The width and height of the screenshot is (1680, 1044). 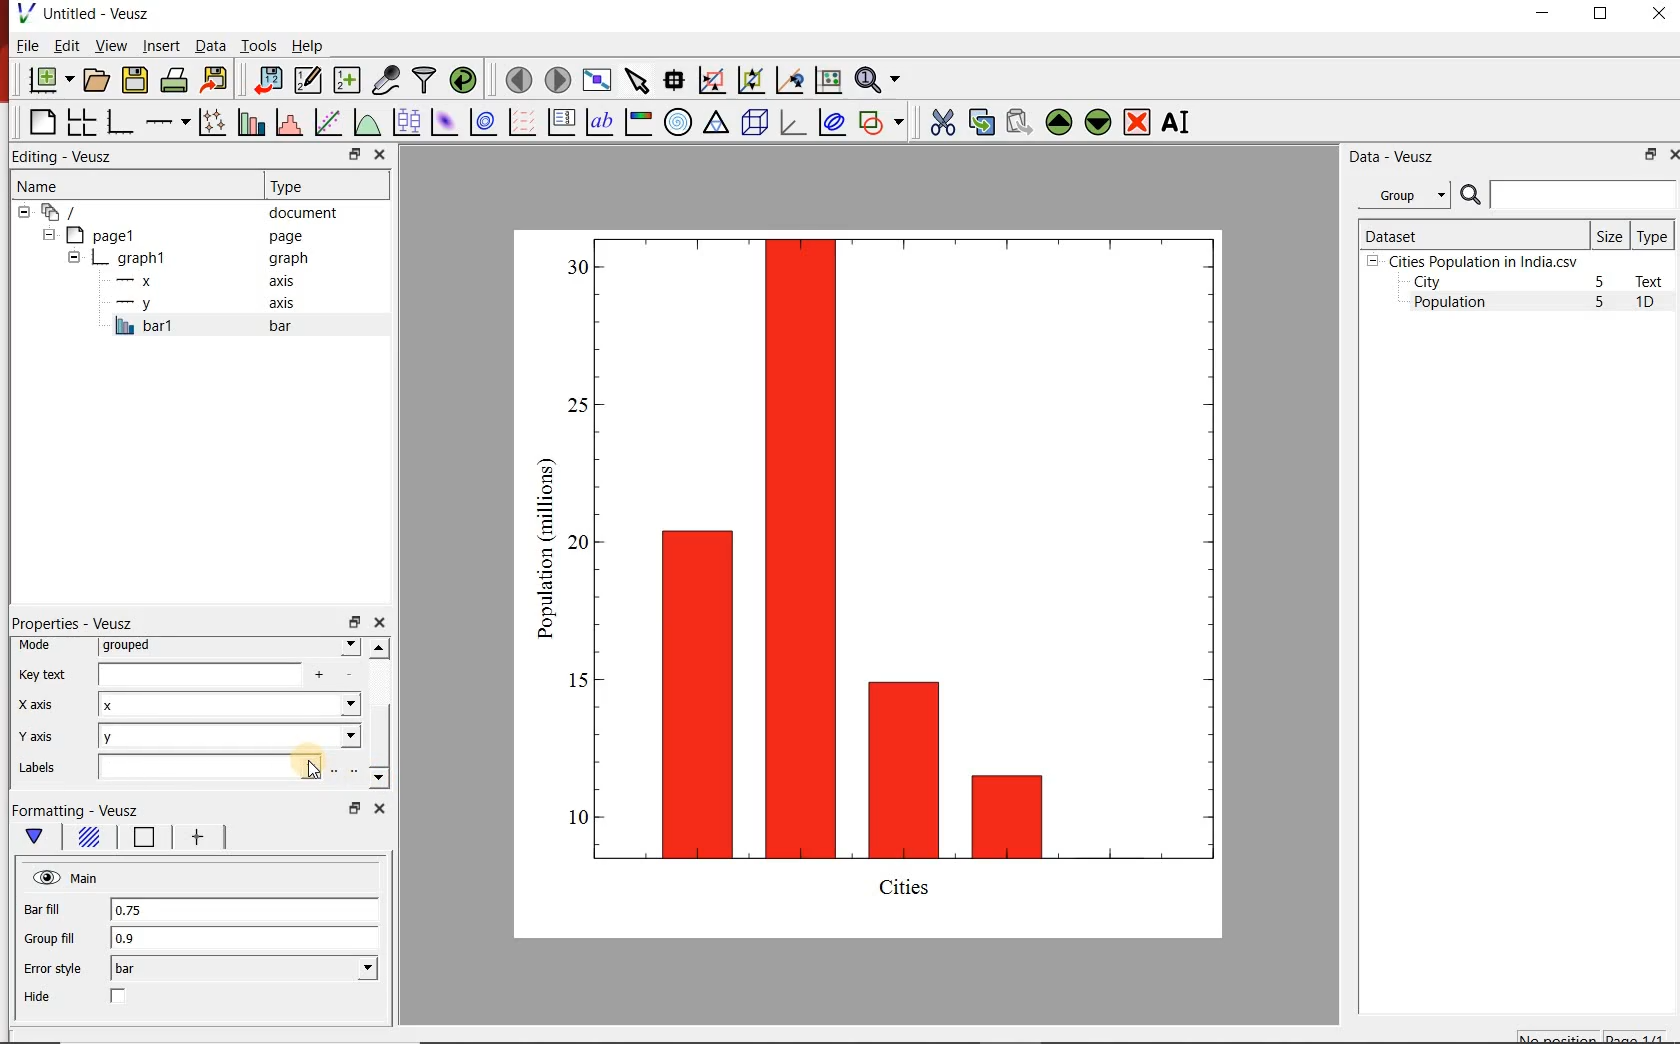 I want to click on View, so click(x=107, y=44).